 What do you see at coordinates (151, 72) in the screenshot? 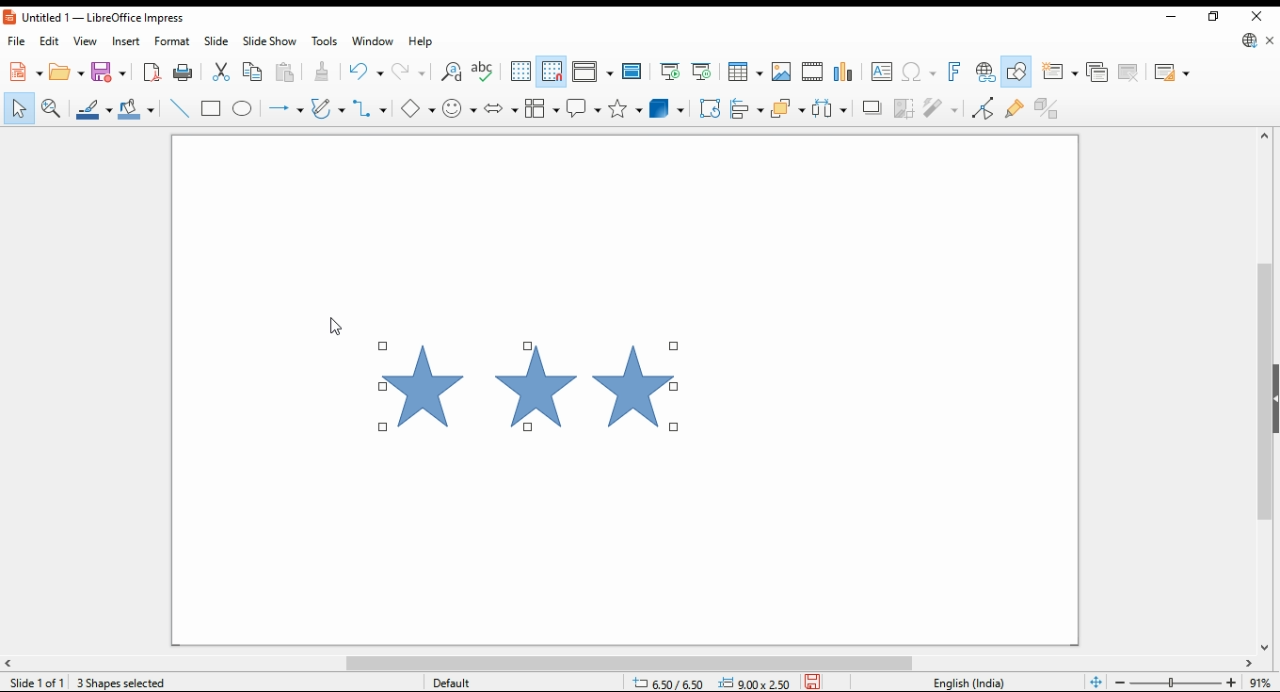
I see `export directly as pdf` at bounding box center [151, 72].